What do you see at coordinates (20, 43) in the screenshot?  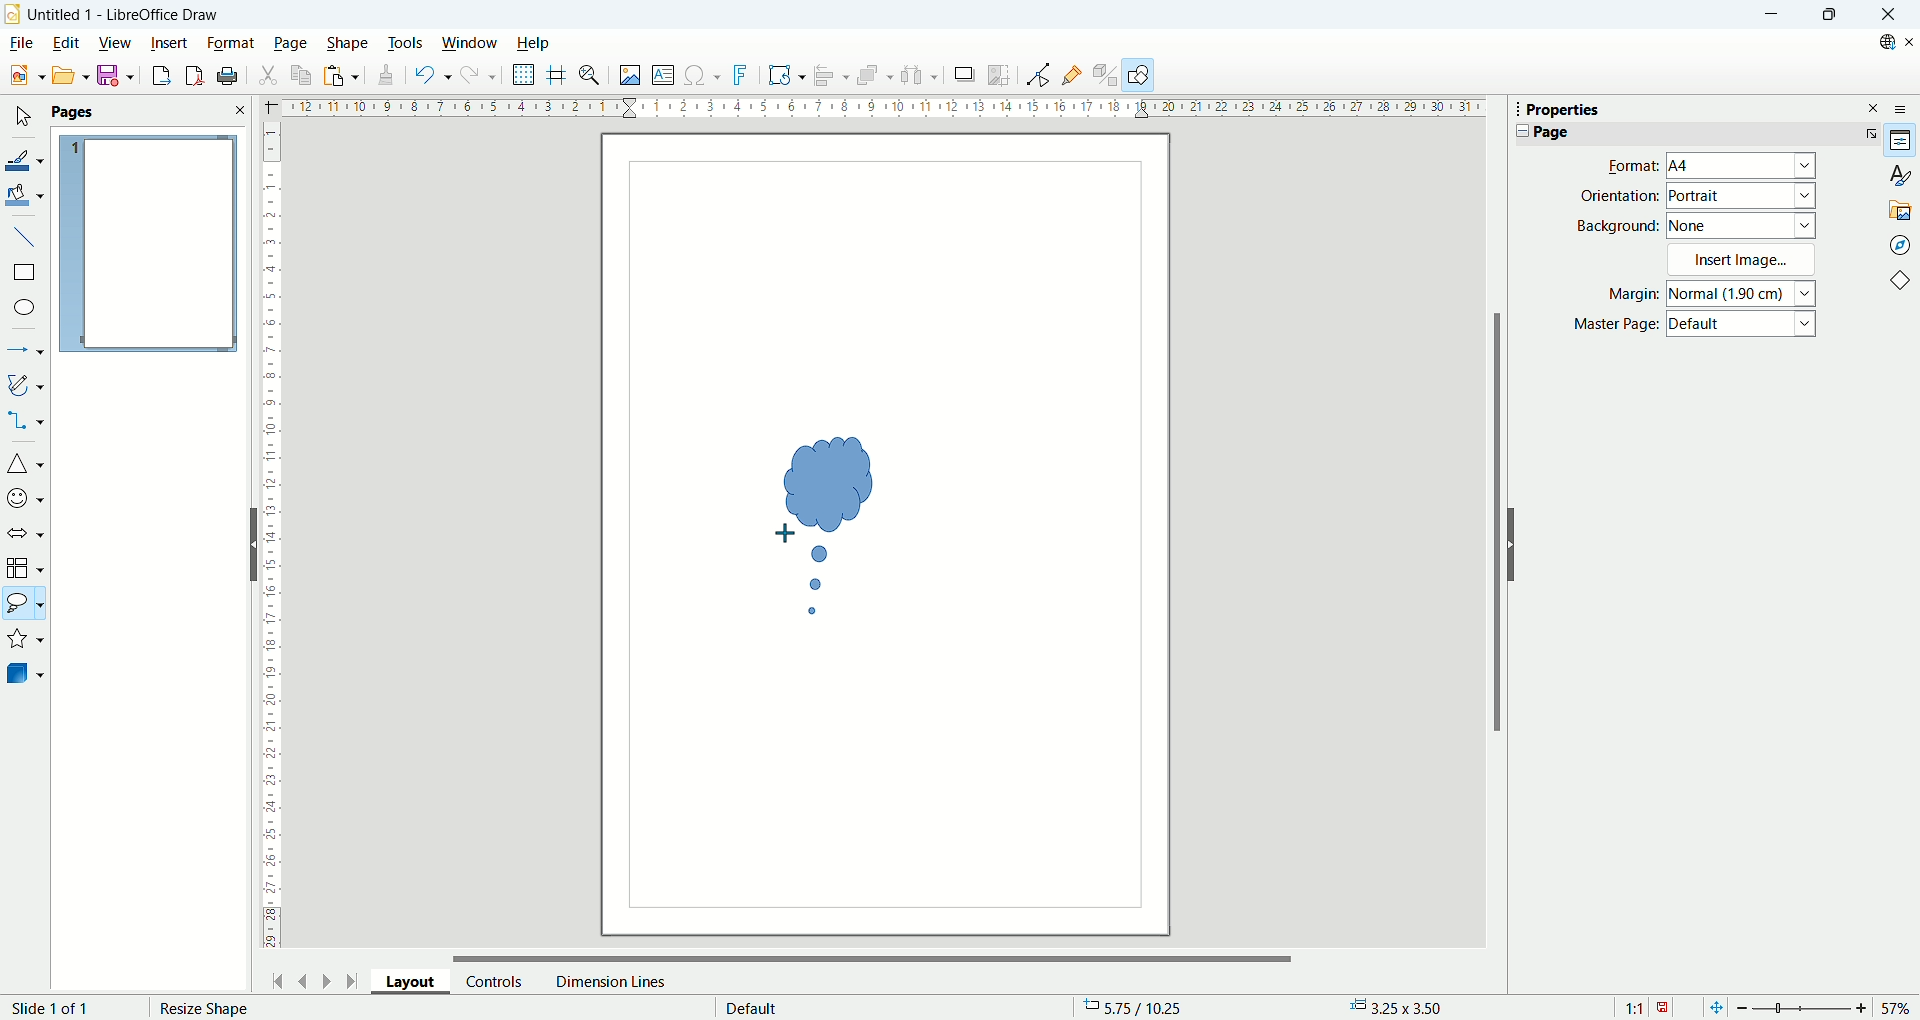 I see `file` at bounding box center [20, 43].